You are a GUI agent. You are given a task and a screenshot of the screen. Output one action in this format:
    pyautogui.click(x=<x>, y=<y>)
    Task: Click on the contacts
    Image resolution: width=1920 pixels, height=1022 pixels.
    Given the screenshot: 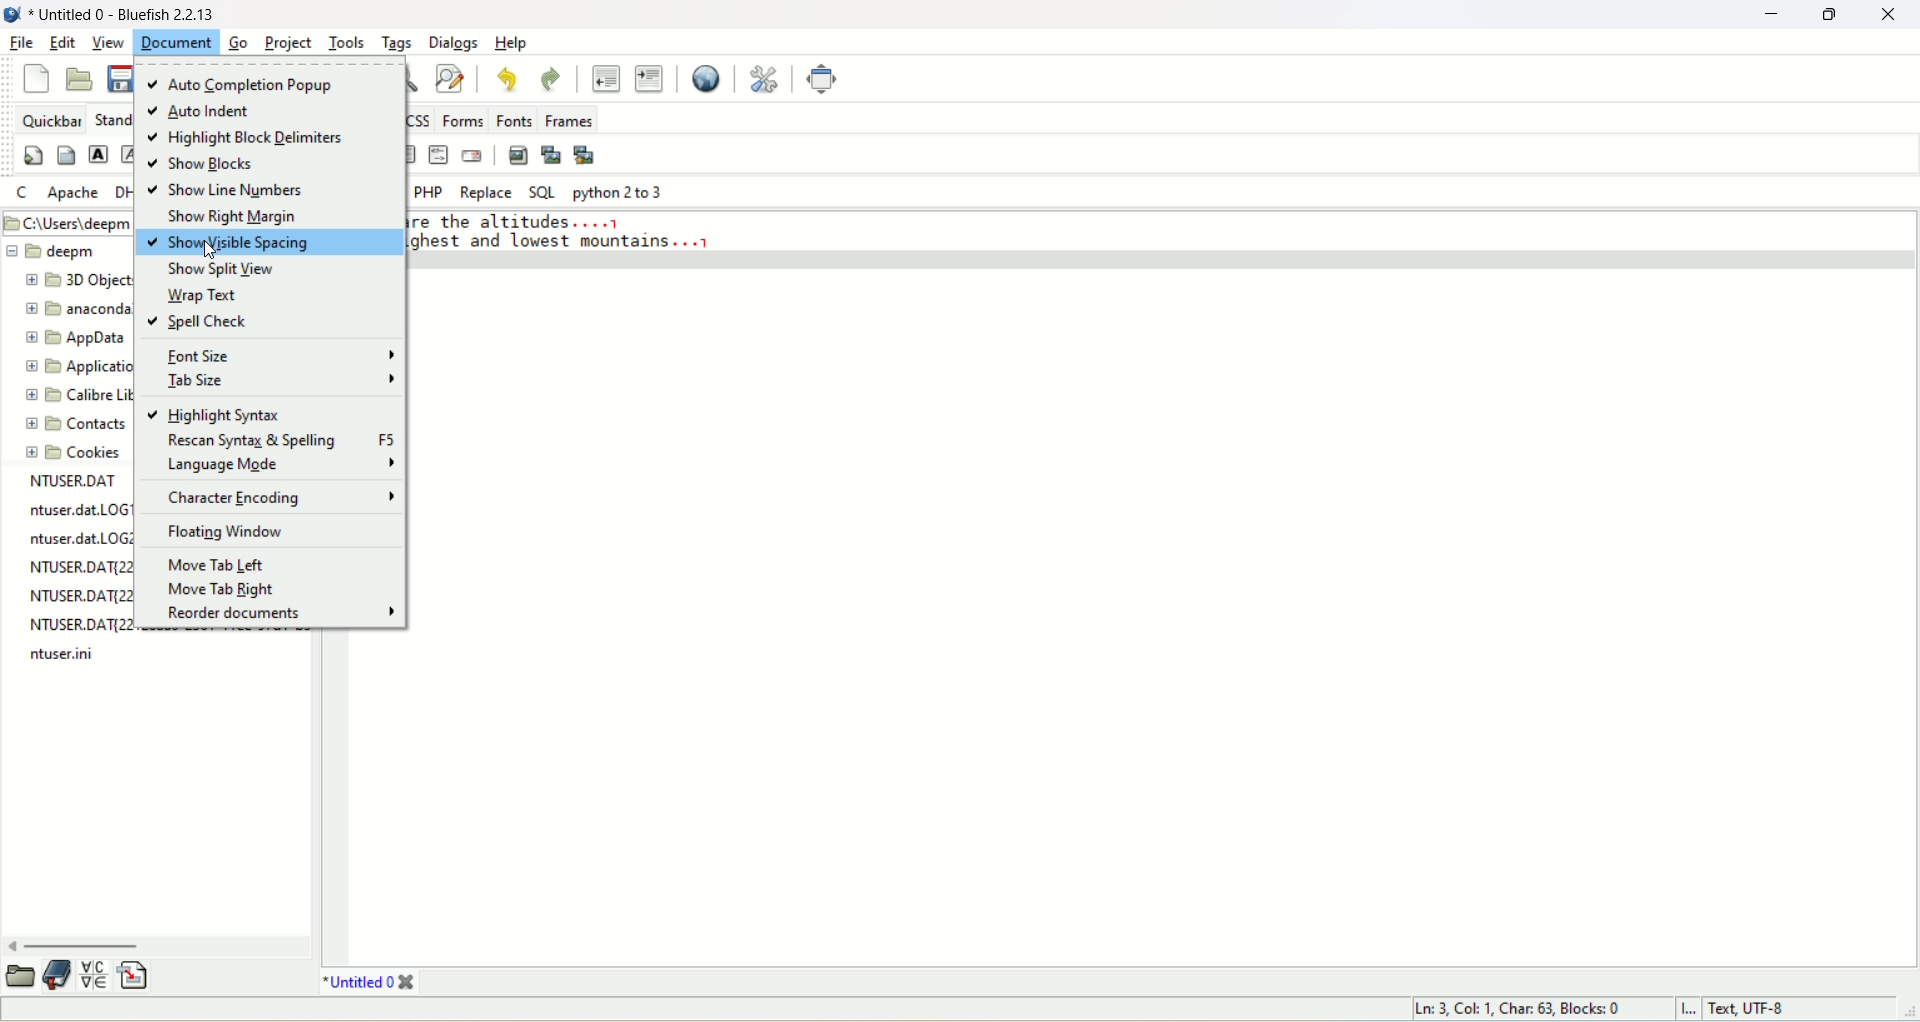 What is the action you would take?
    pyautogui.click(x=78, y=425)
    